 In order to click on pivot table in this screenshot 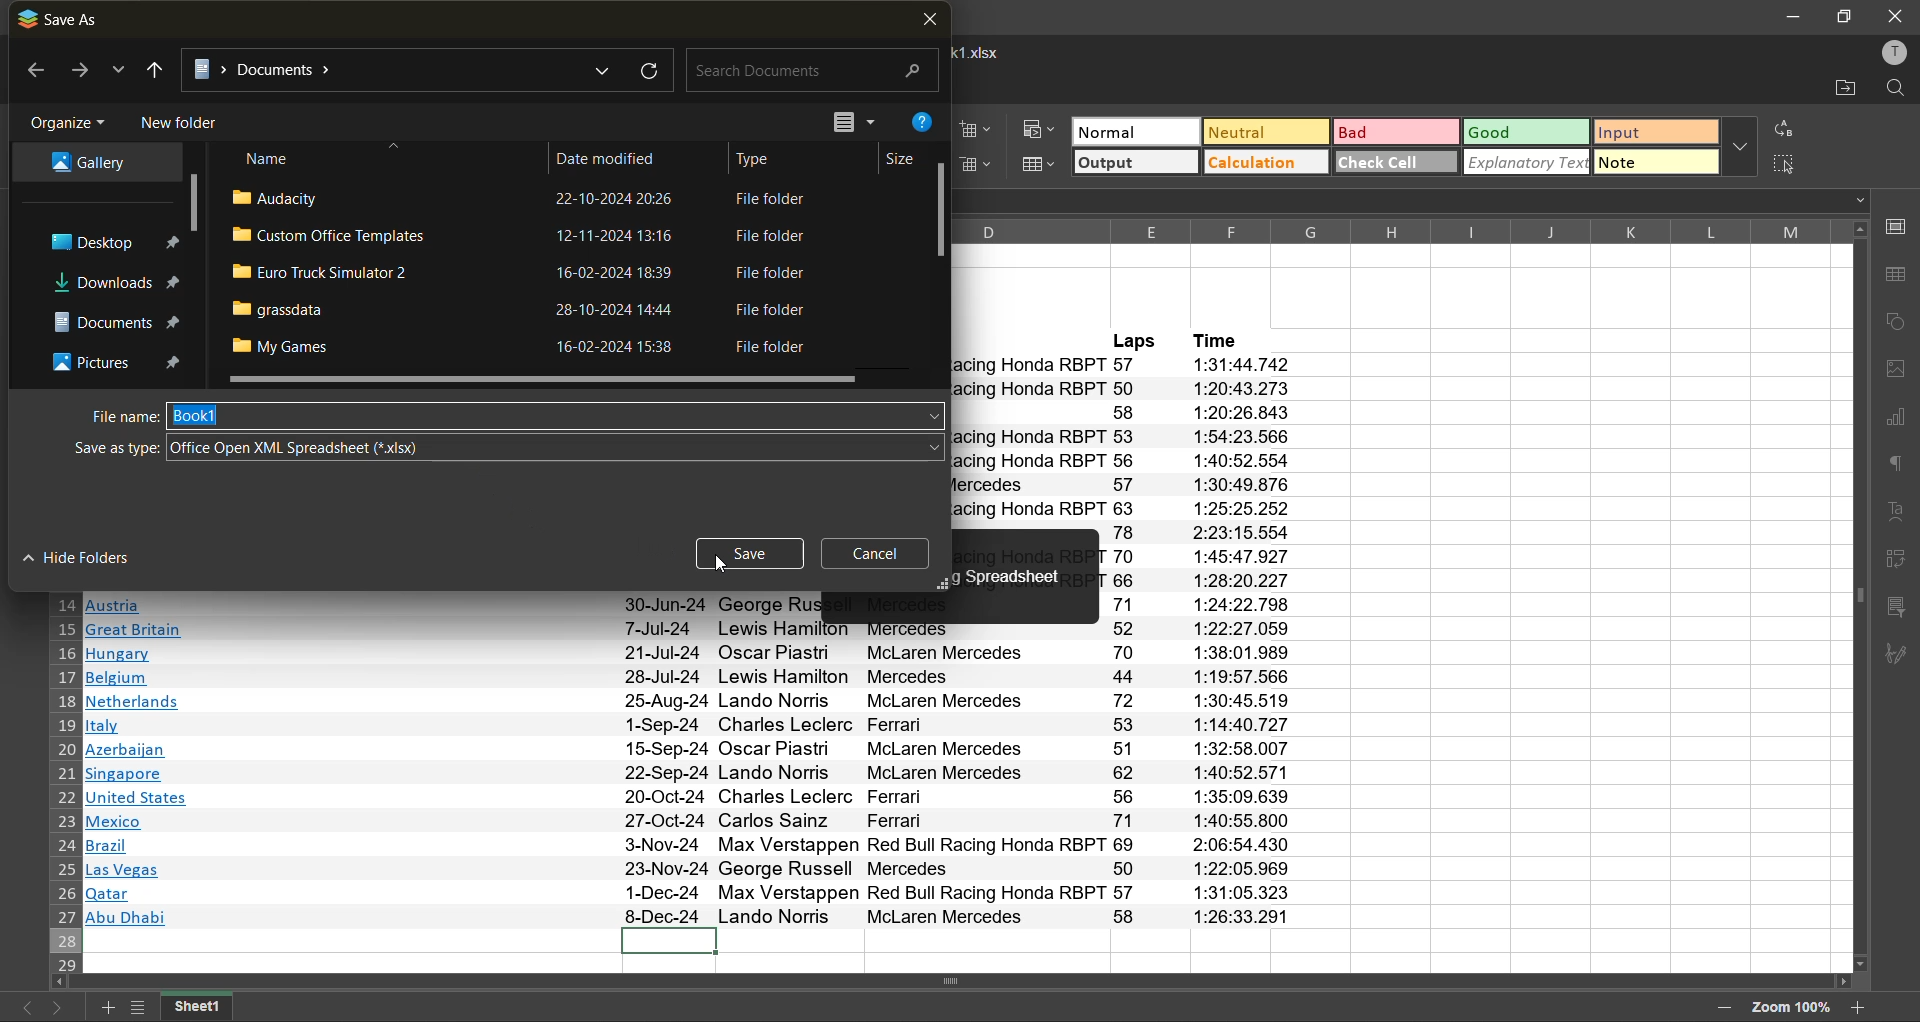, I will do `click(1902, 561)`.